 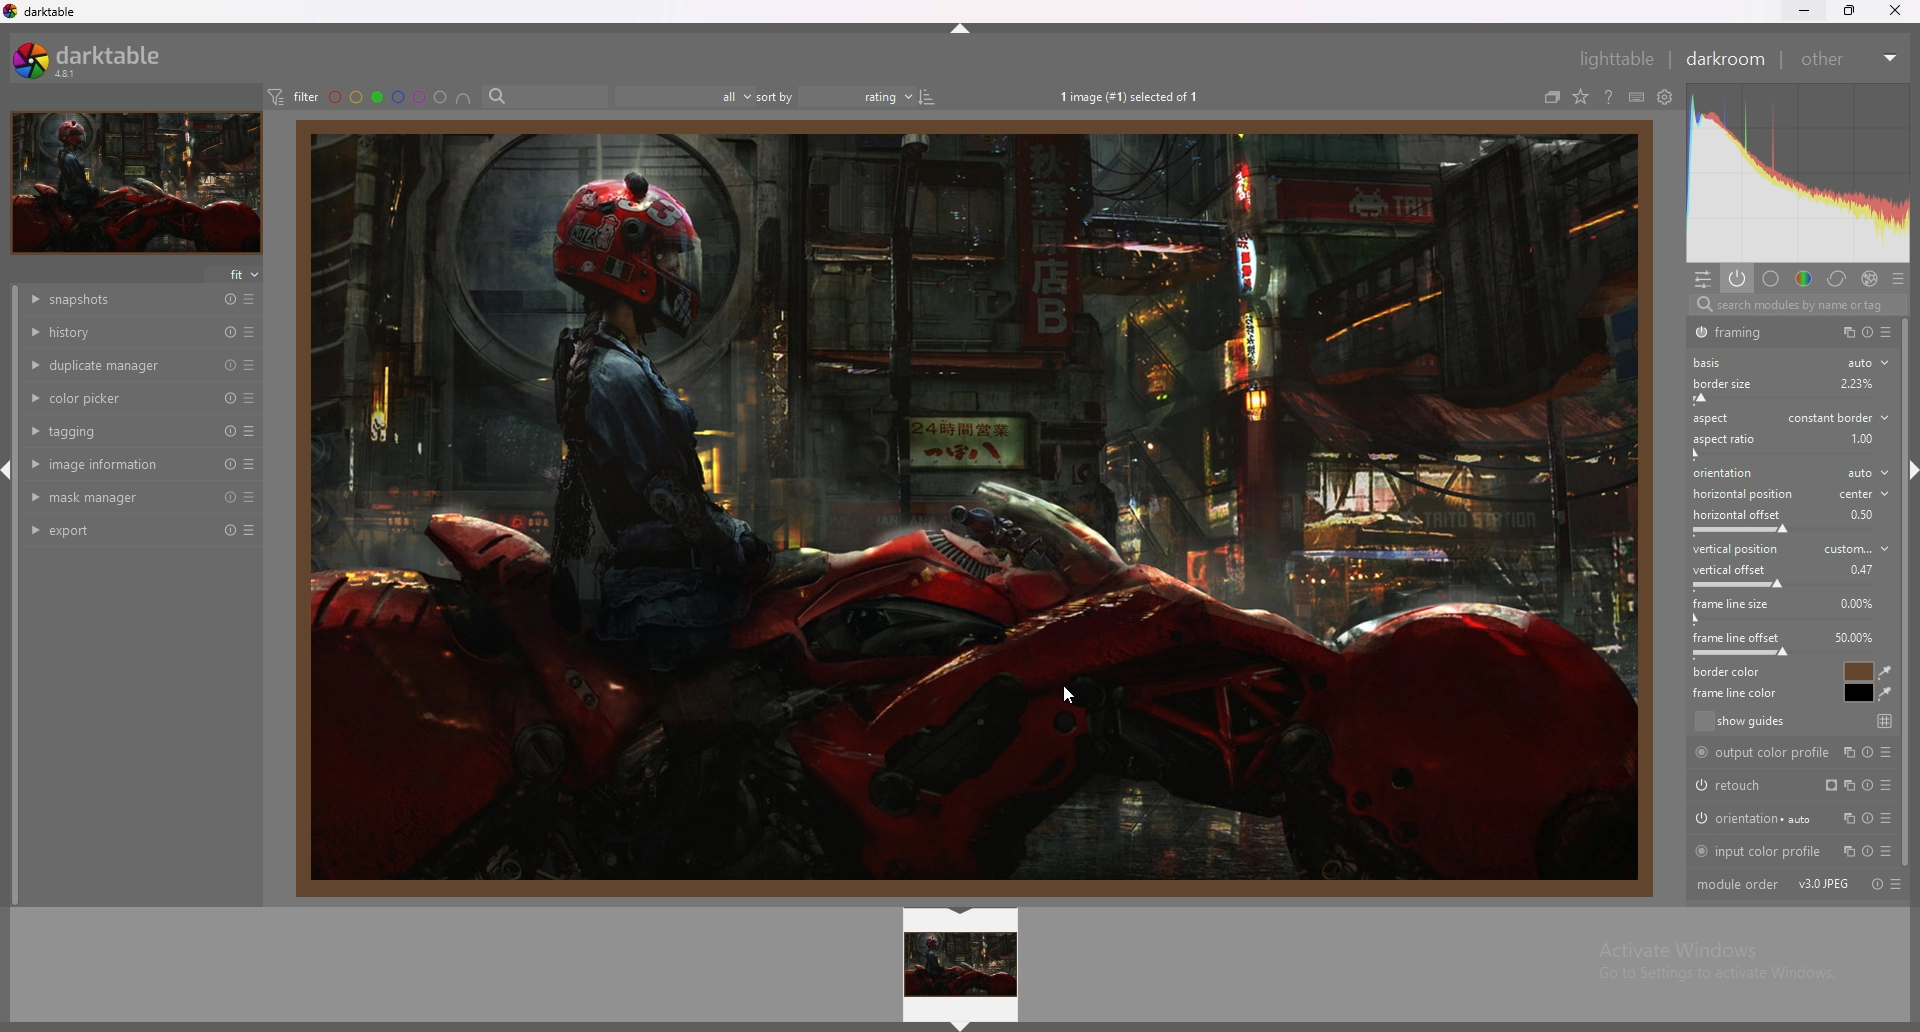 I want to click on show guides, so click(x=1792, y=722).